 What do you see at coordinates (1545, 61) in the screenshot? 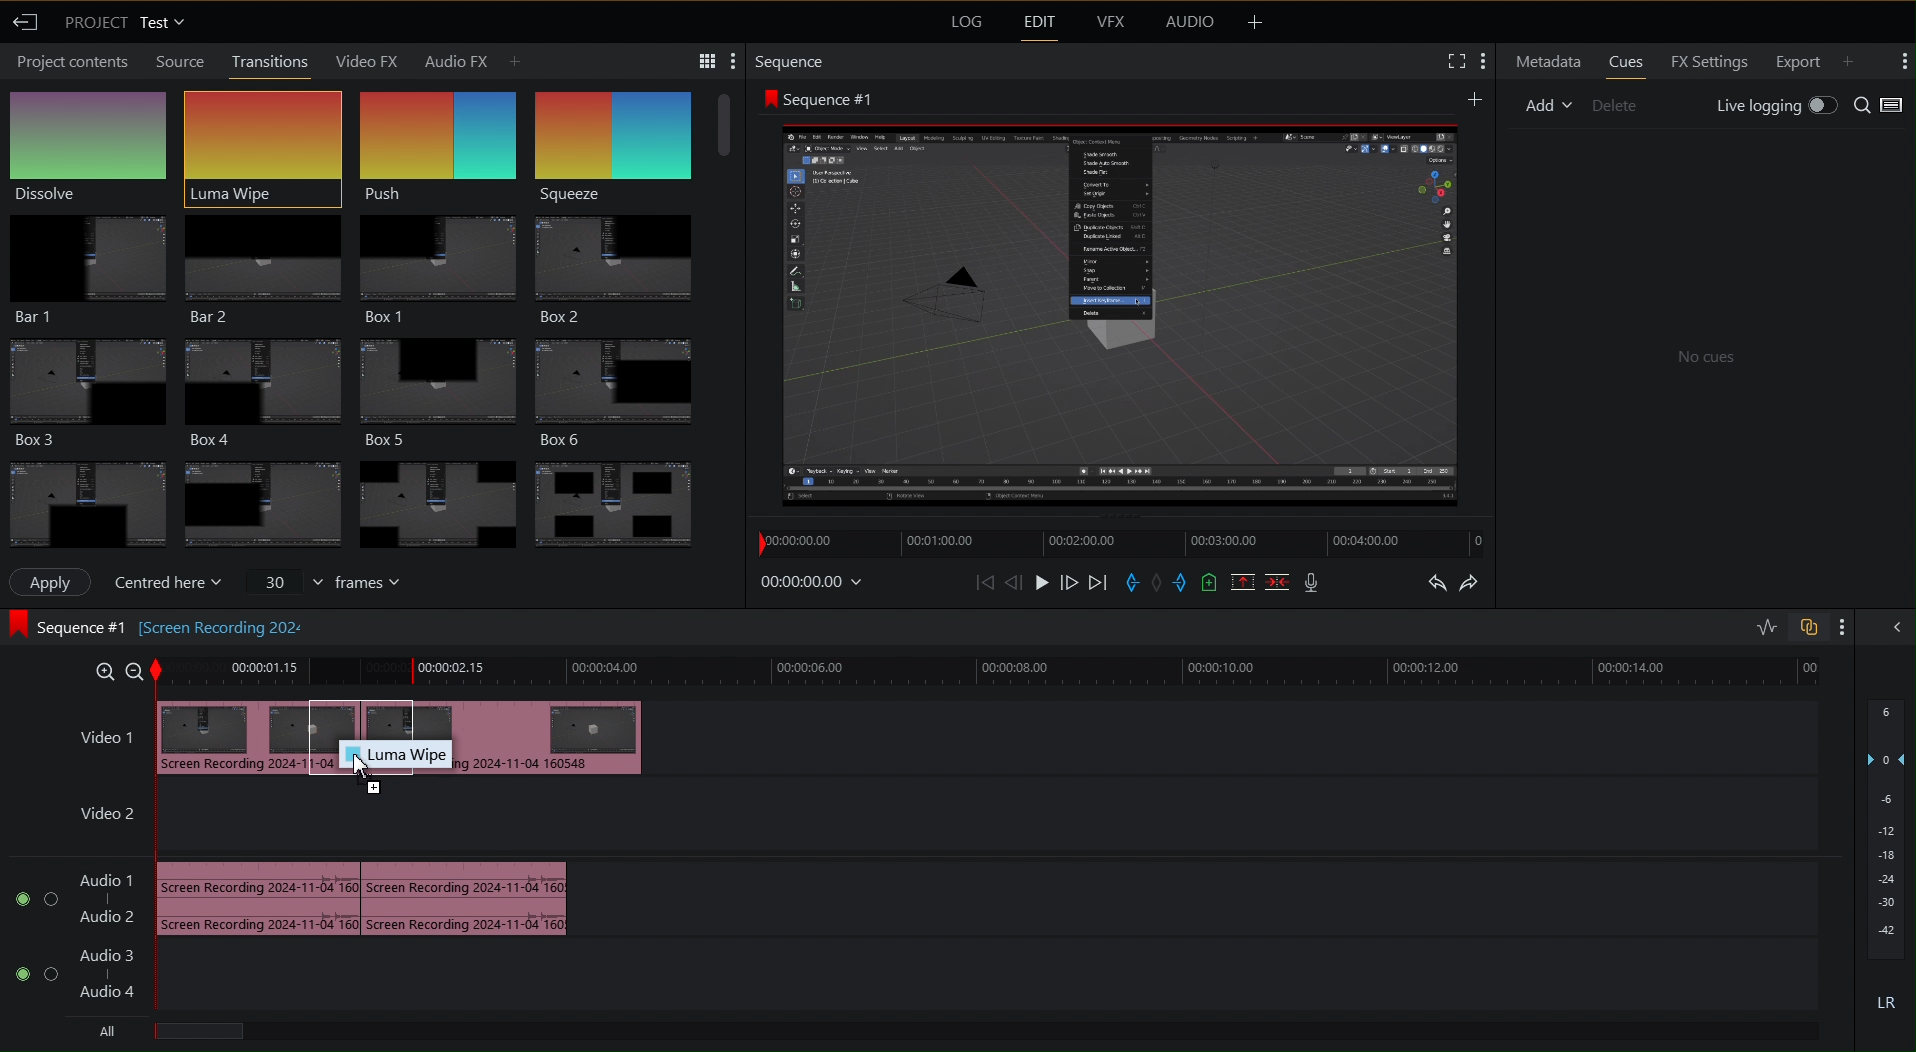
I see `Metadata` at bounding box center [1545, 61].